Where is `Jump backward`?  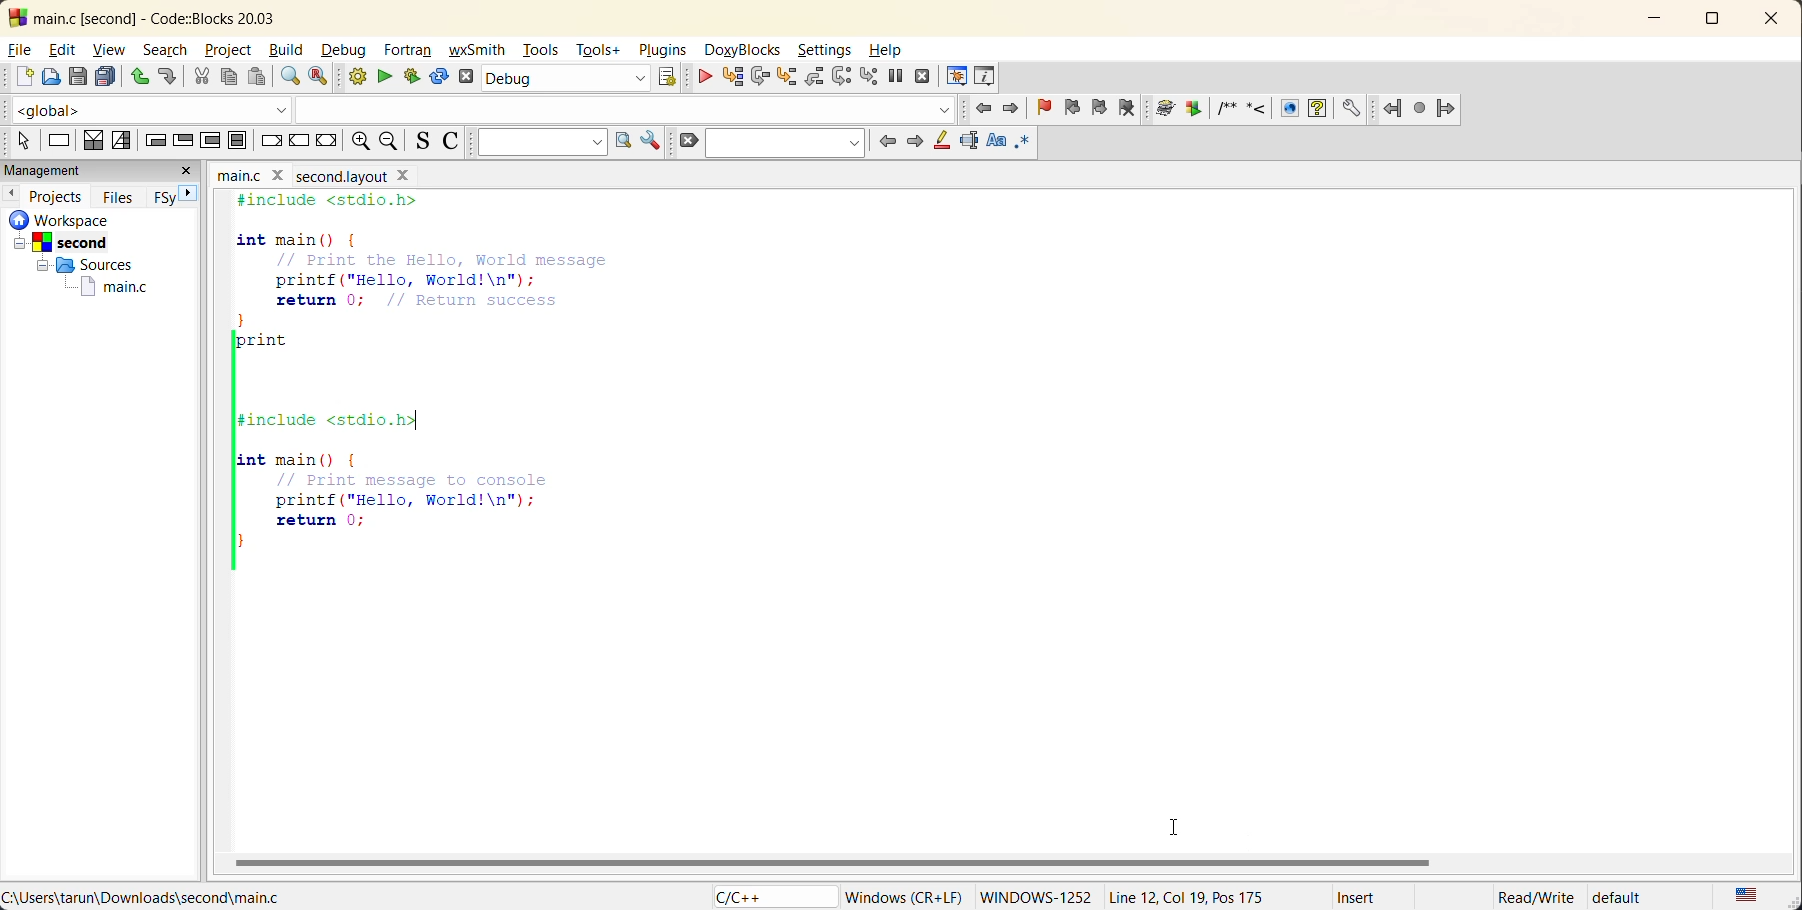 Jump backward is located at coordinates (1393, 106).